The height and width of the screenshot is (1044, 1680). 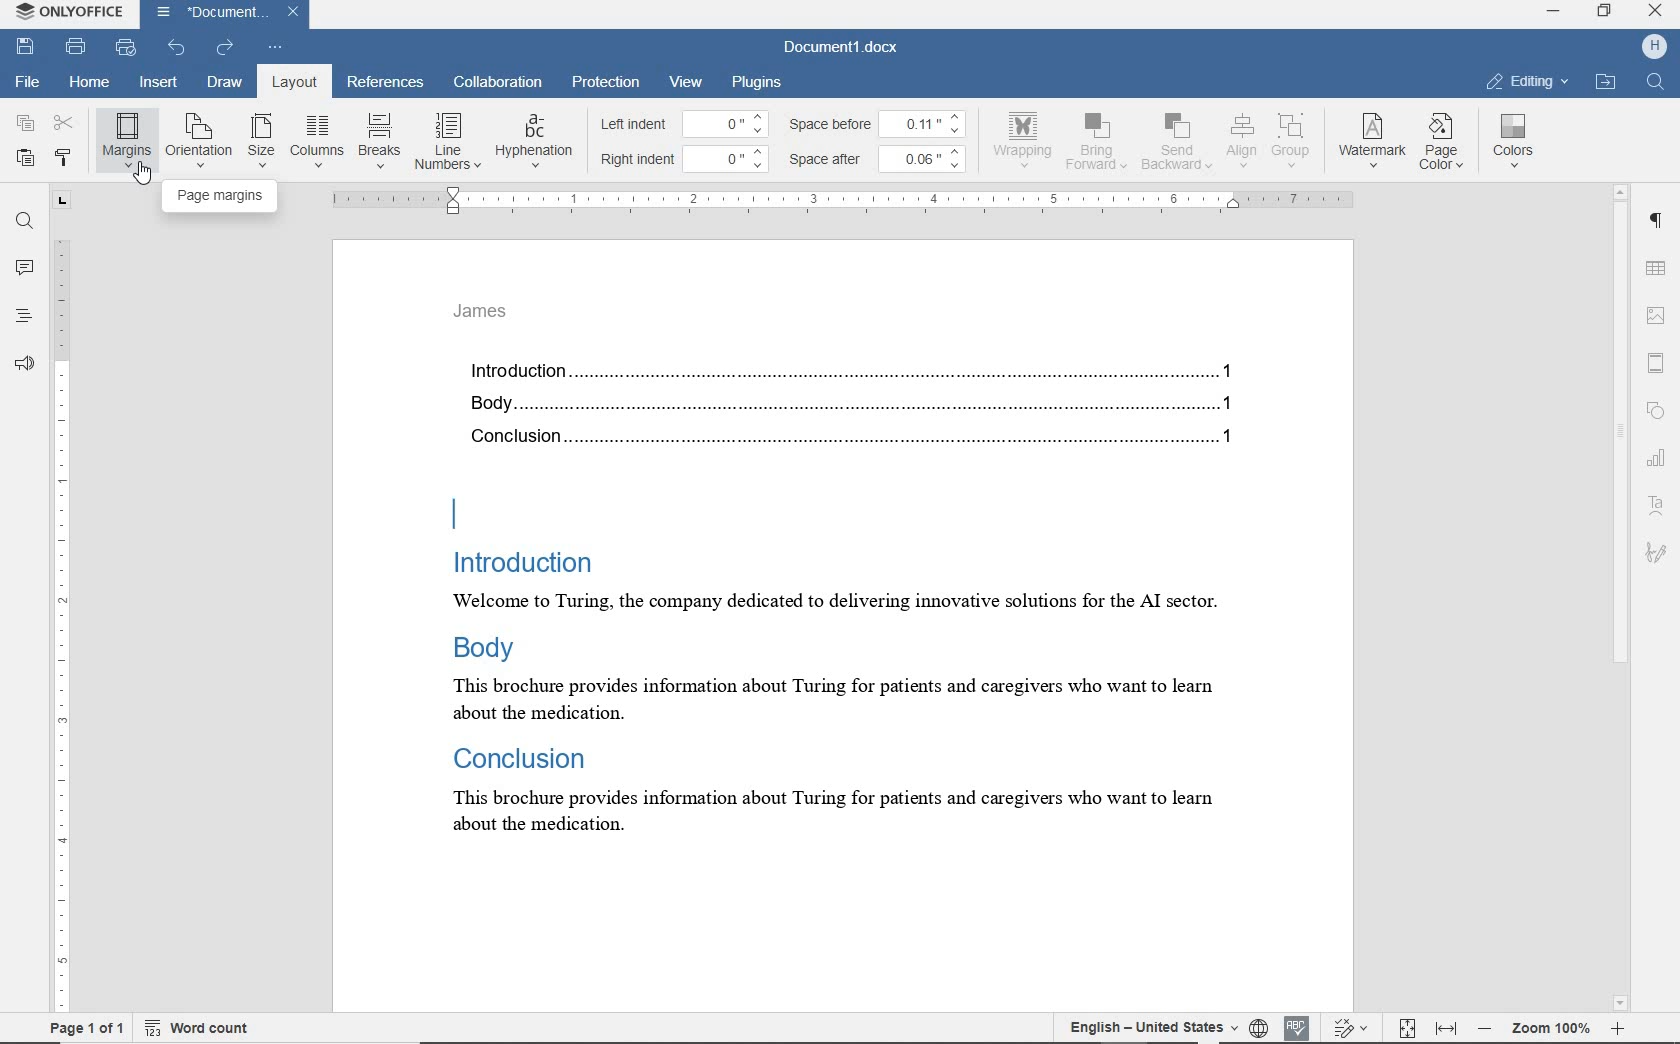 What do you see at coordinates (377, 141) in the screenshot?
I see `breaks` at bounding box center [377, 141].